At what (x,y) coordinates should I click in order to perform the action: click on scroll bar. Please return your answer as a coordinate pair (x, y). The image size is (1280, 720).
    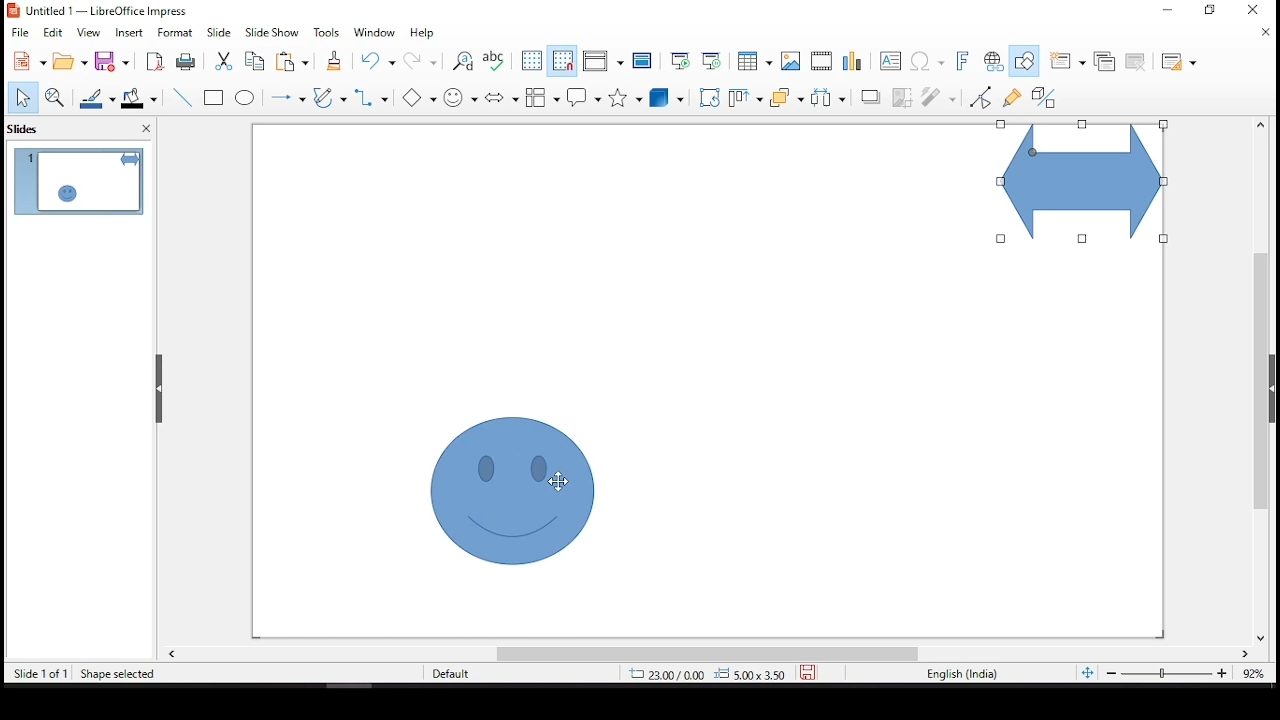
    Looking at the image, I should click on (707, 654).